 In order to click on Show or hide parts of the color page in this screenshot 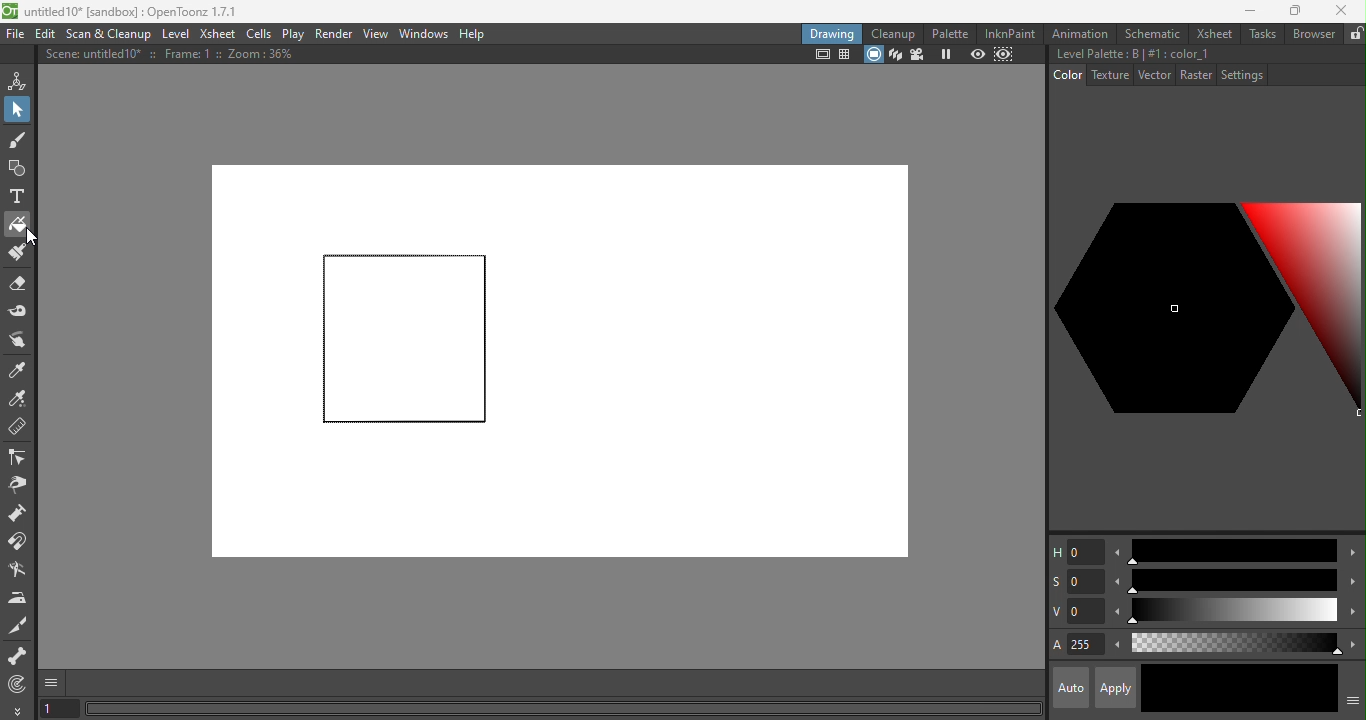, I will do `click(1353, 698)`.